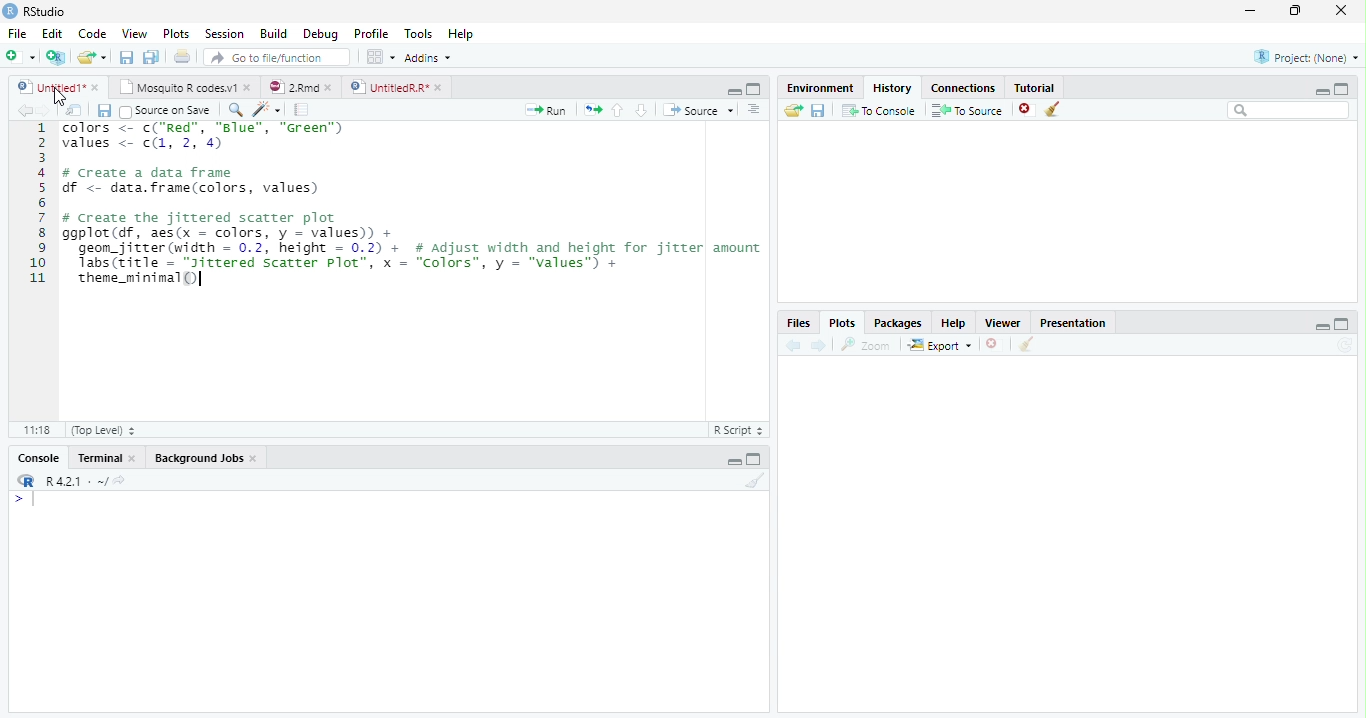 The image size is (1366, 718). I want to click on Re-run the previous code region, so click(592, 110).